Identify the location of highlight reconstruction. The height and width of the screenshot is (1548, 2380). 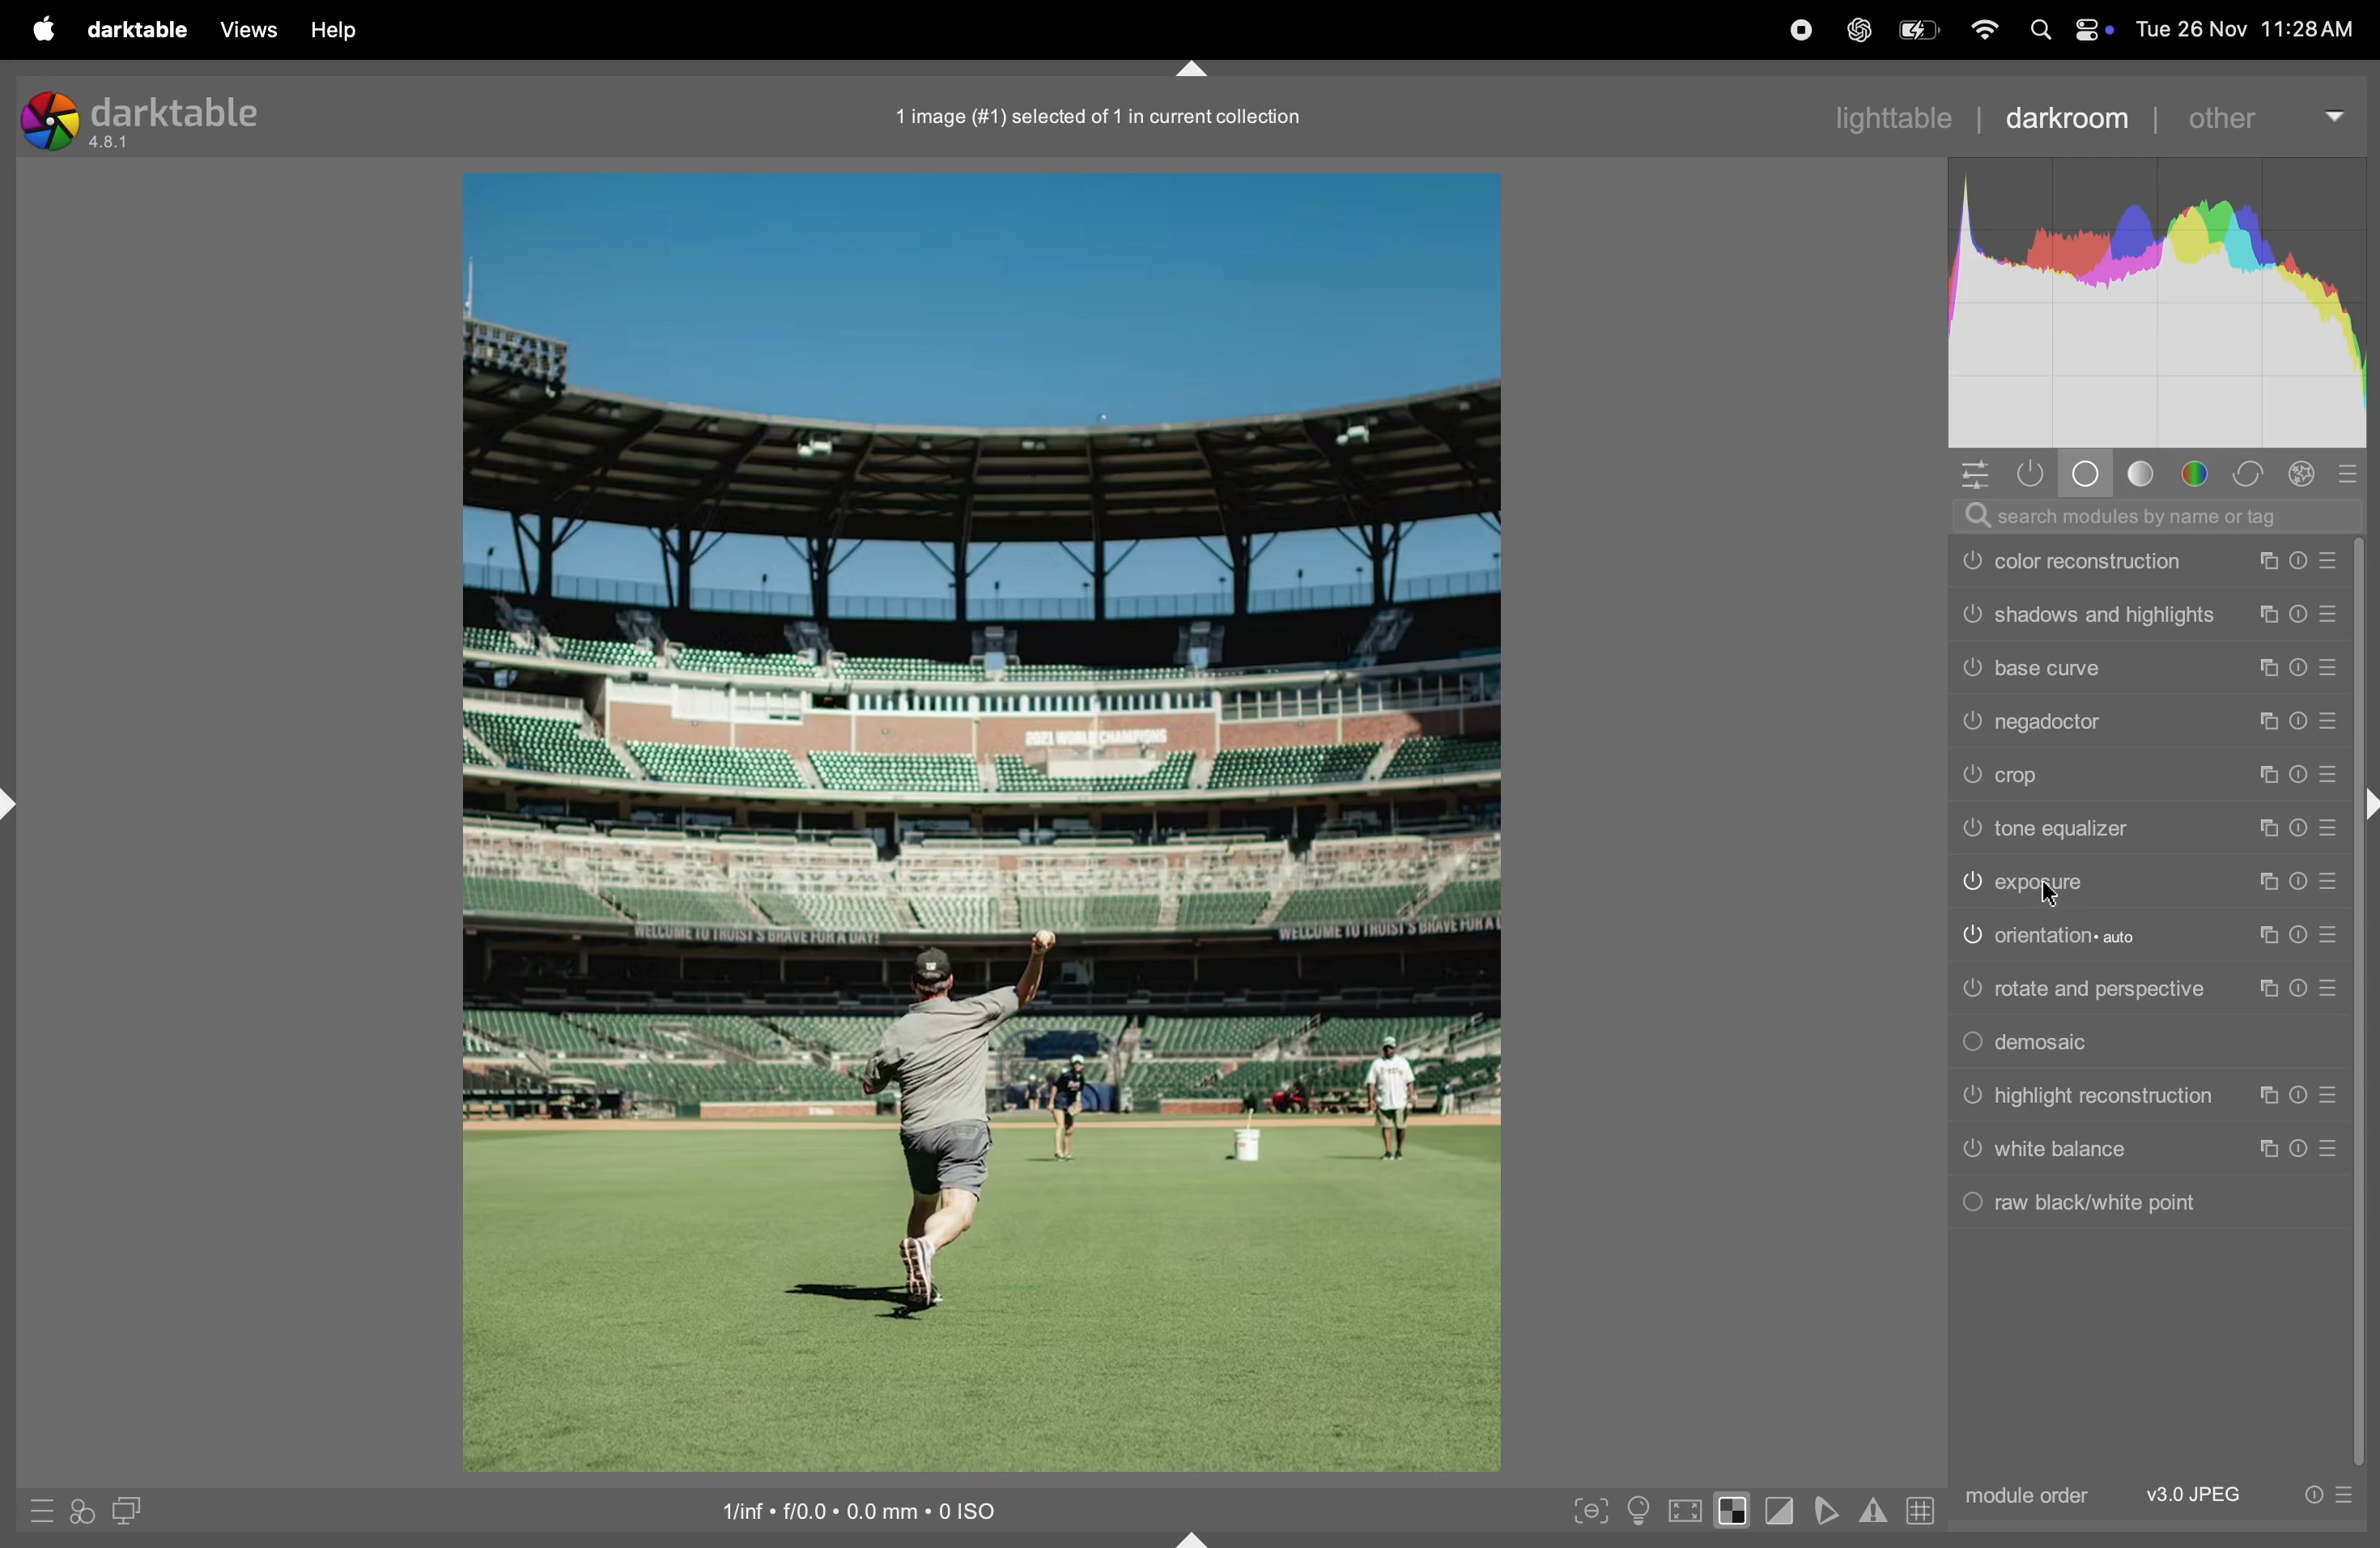
(2108, 1096).